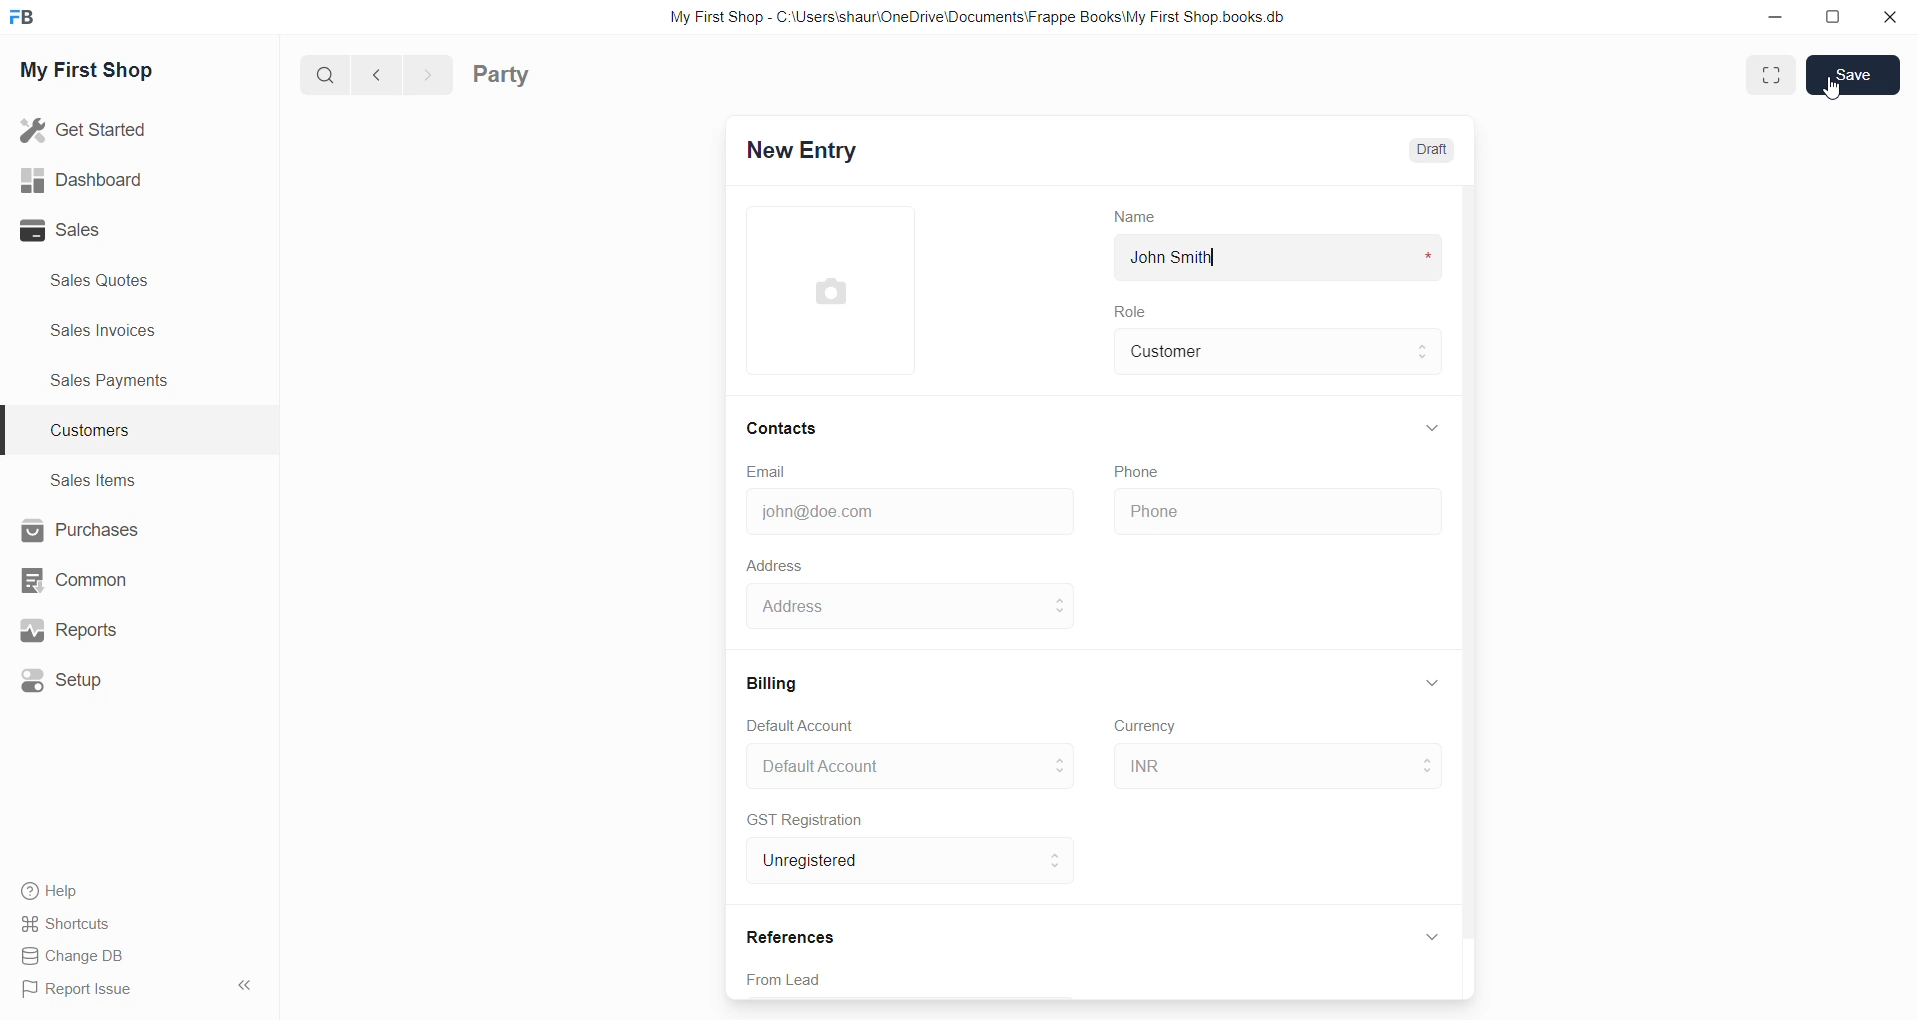 The height and width of the screenshot is (1020, 1918). What do you see at coordinates (1063, 615) in the screenshot?
I see `move to below address` at bounding box center [1063, 615].